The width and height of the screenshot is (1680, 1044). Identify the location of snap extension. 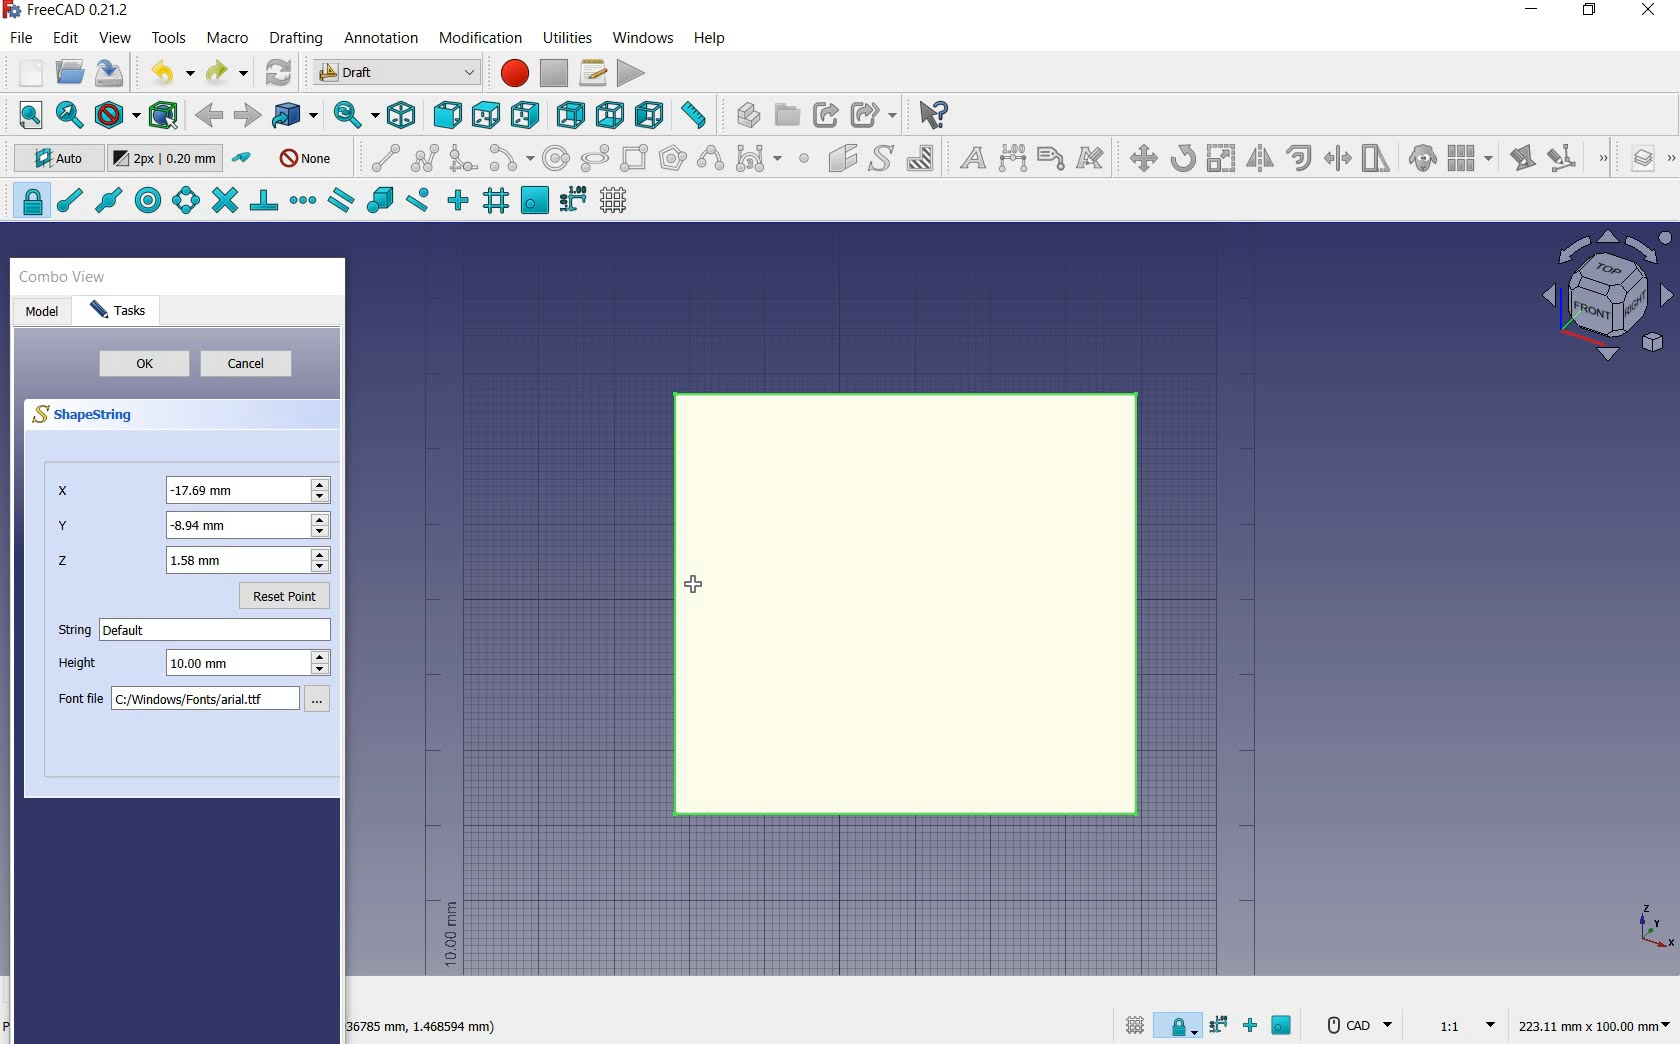
(302, 201).